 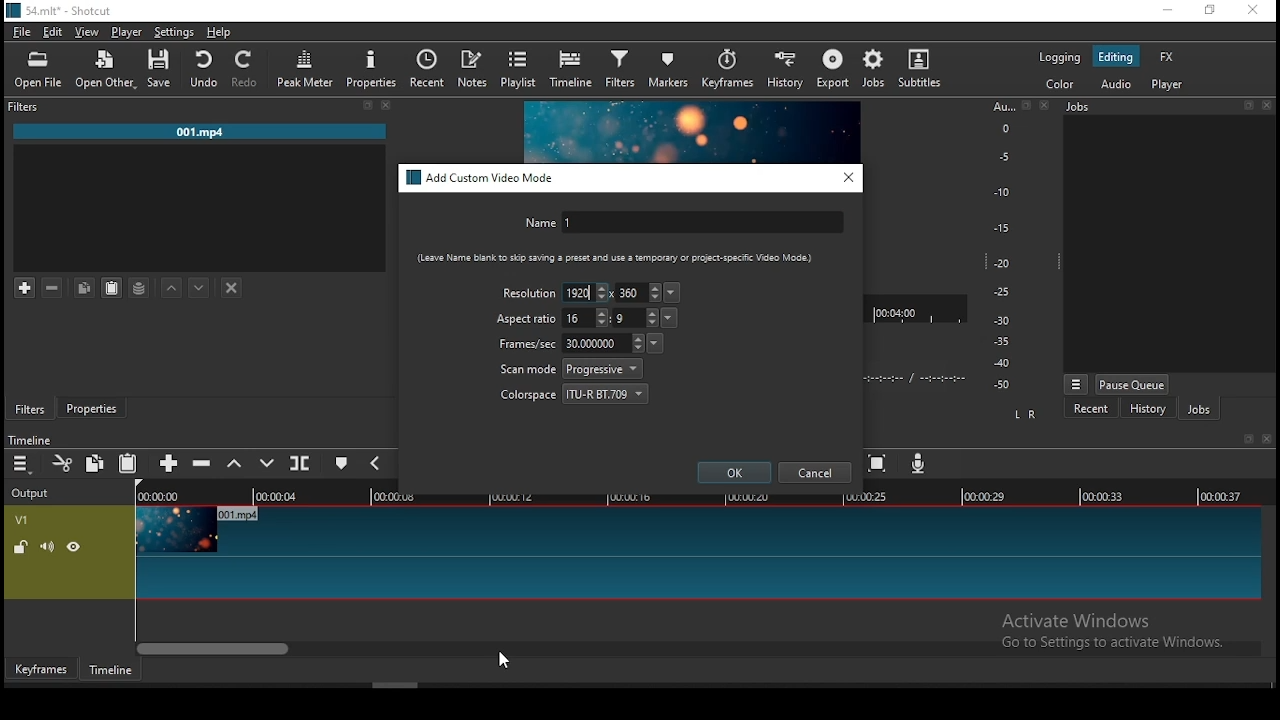 What do you see at coordinates (47, 546) in the screenshot?
I see `volume` at bounding box center [47, 546].